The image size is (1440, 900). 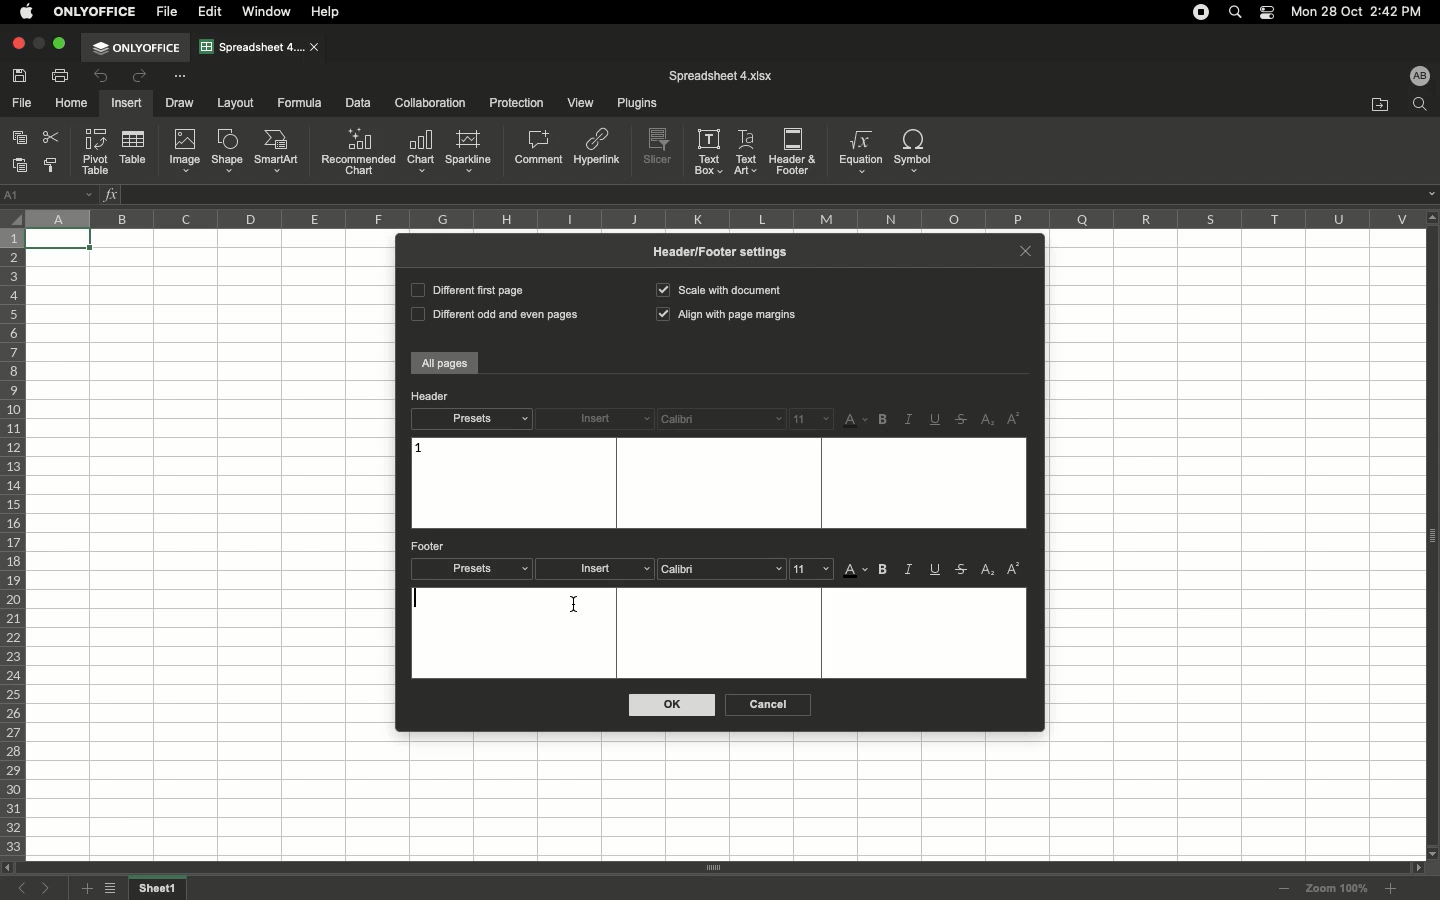 I want to click on Cell input, so click(x=770, y=195).